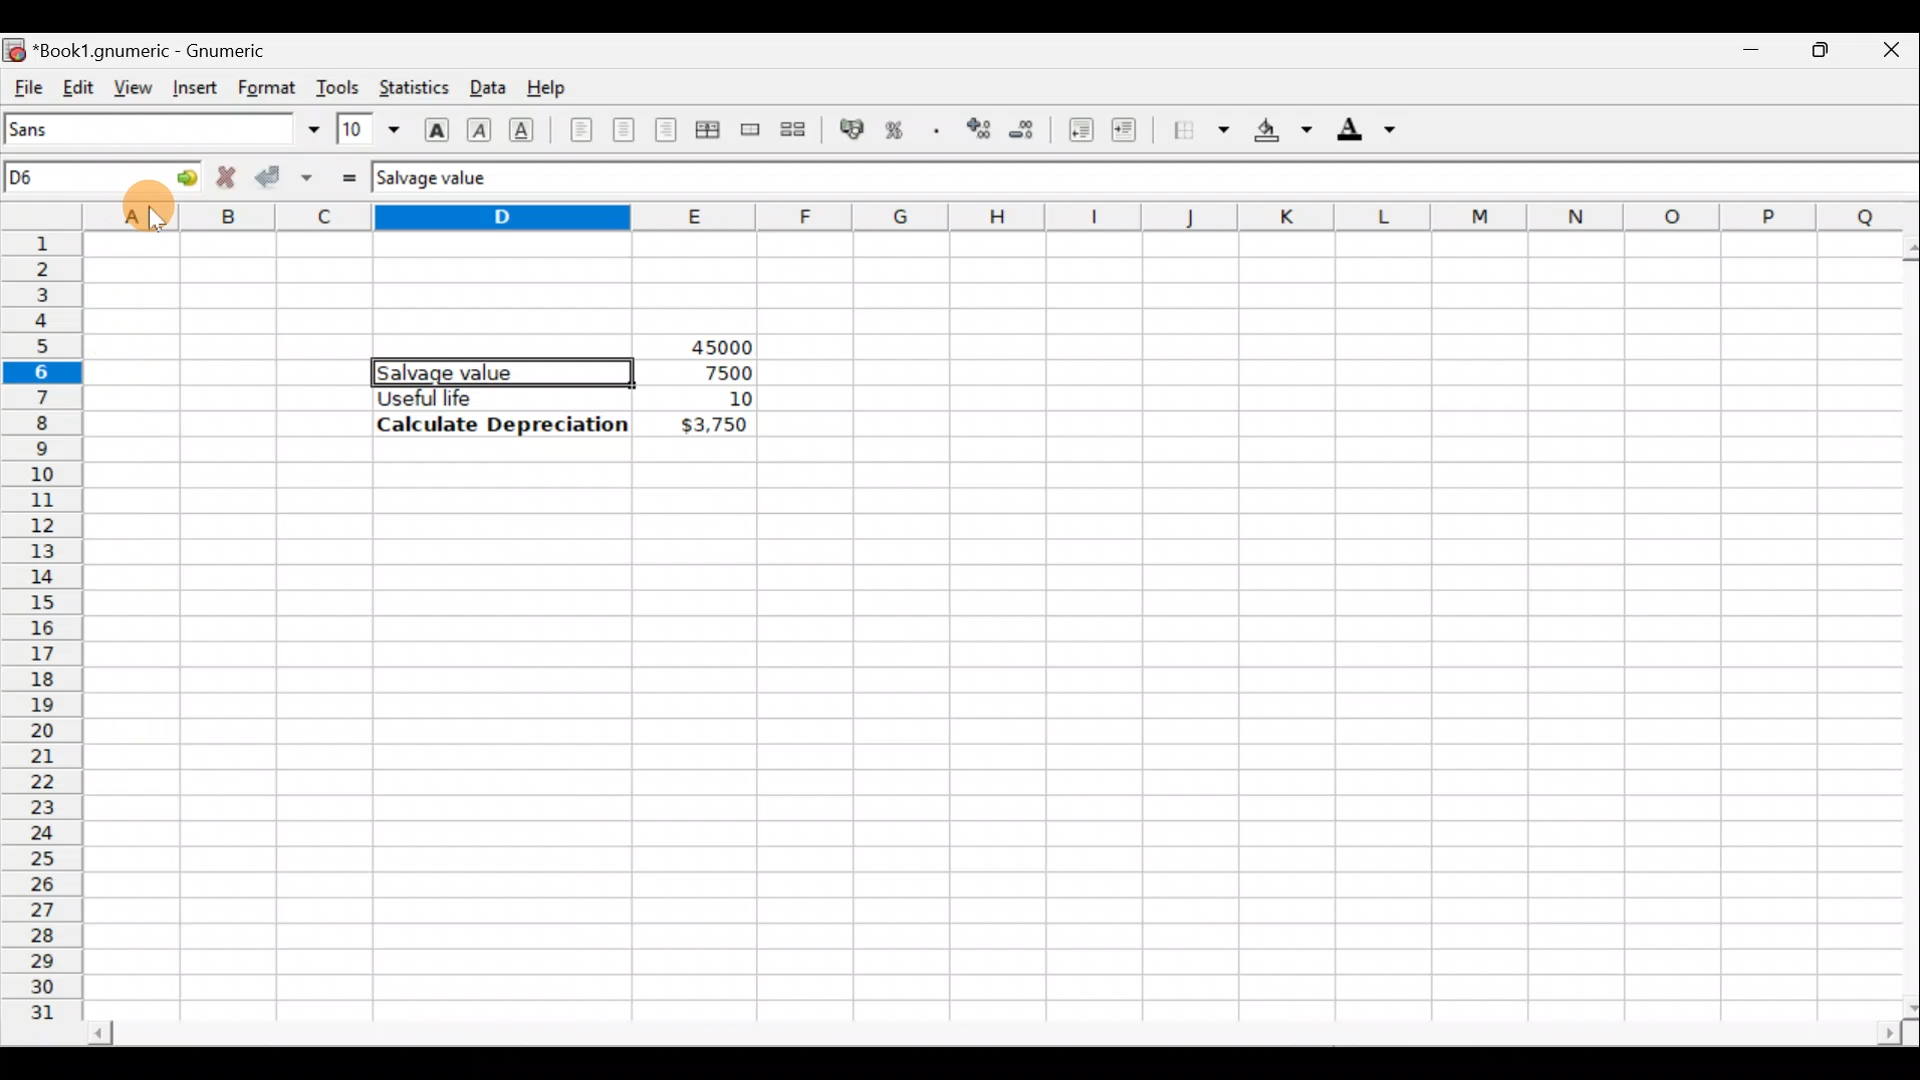 This screenshot has width=1920, height=1080. What do you see at coordinates (506, 397) in the screenshot?
I see `Useful life` at bounding box center [506, 397].